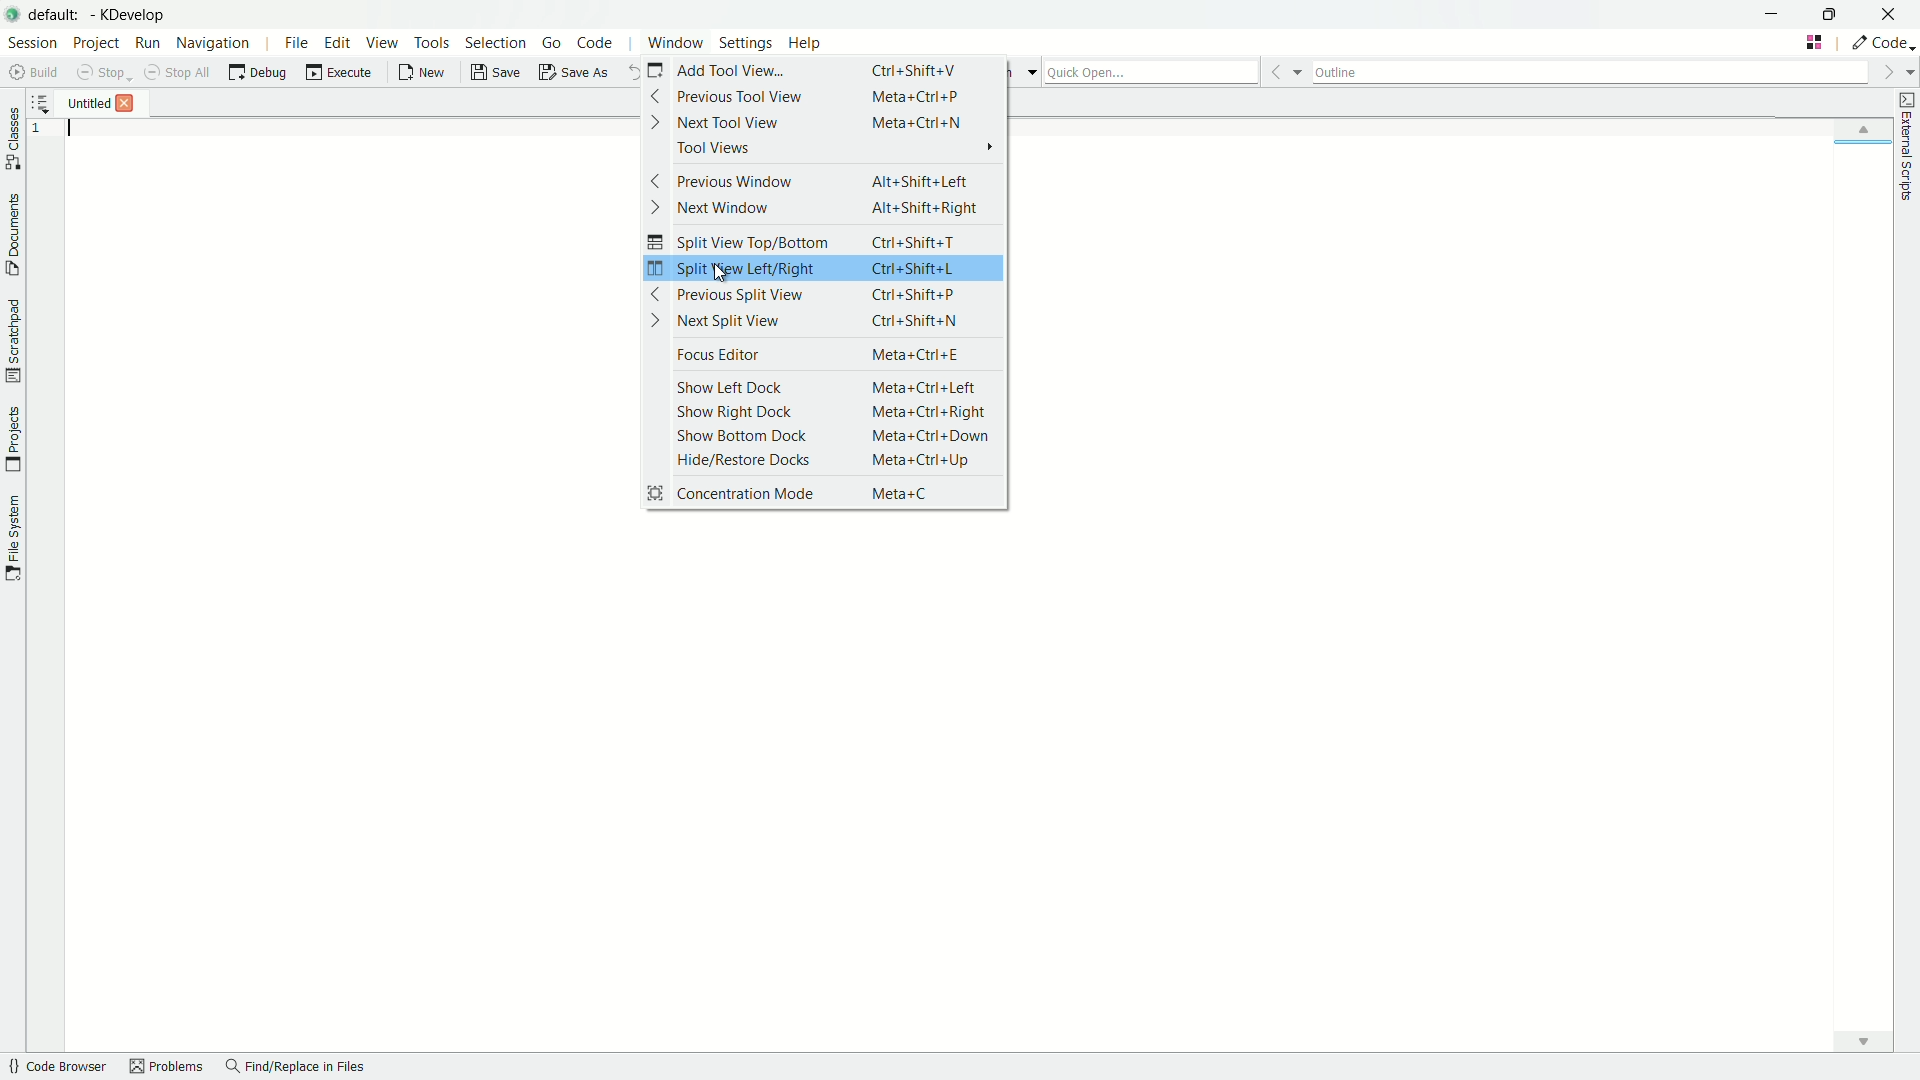 The image size is (1920, 1080). I want to click on run menu, so click(148, 43).